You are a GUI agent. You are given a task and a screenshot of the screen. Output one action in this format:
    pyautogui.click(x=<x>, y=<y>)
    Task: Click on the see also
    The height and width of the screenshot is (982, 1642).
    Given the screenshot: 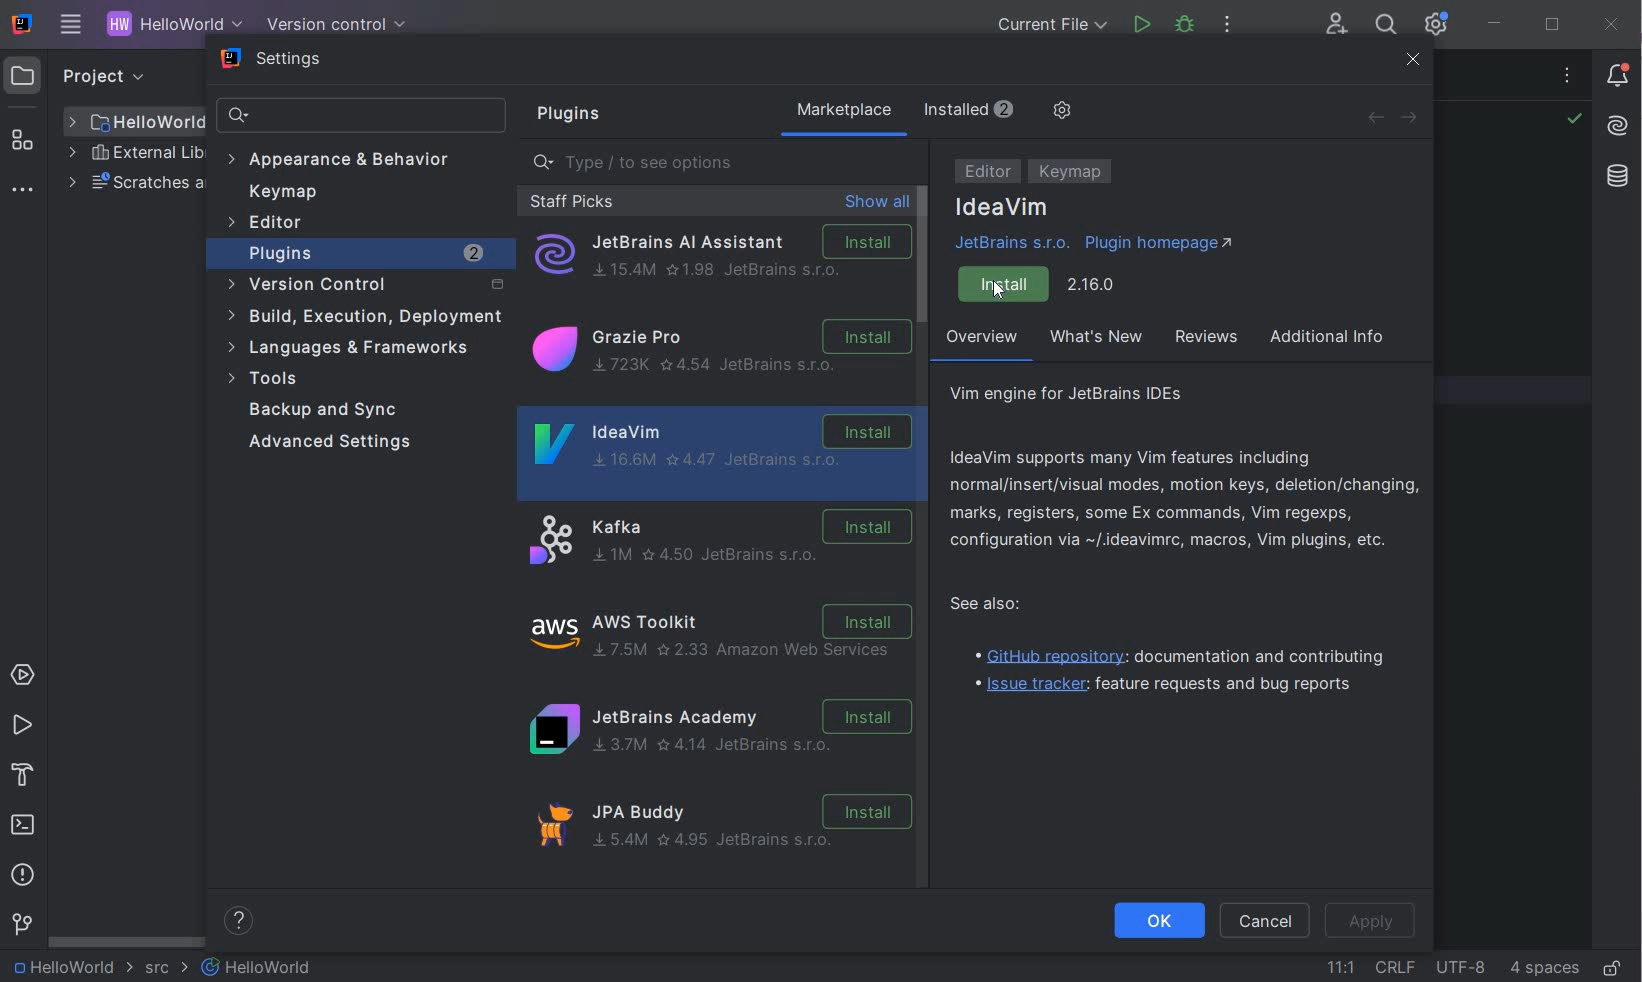 What is the action you would take?
    pyautogui.click(x=998, y=606)
    